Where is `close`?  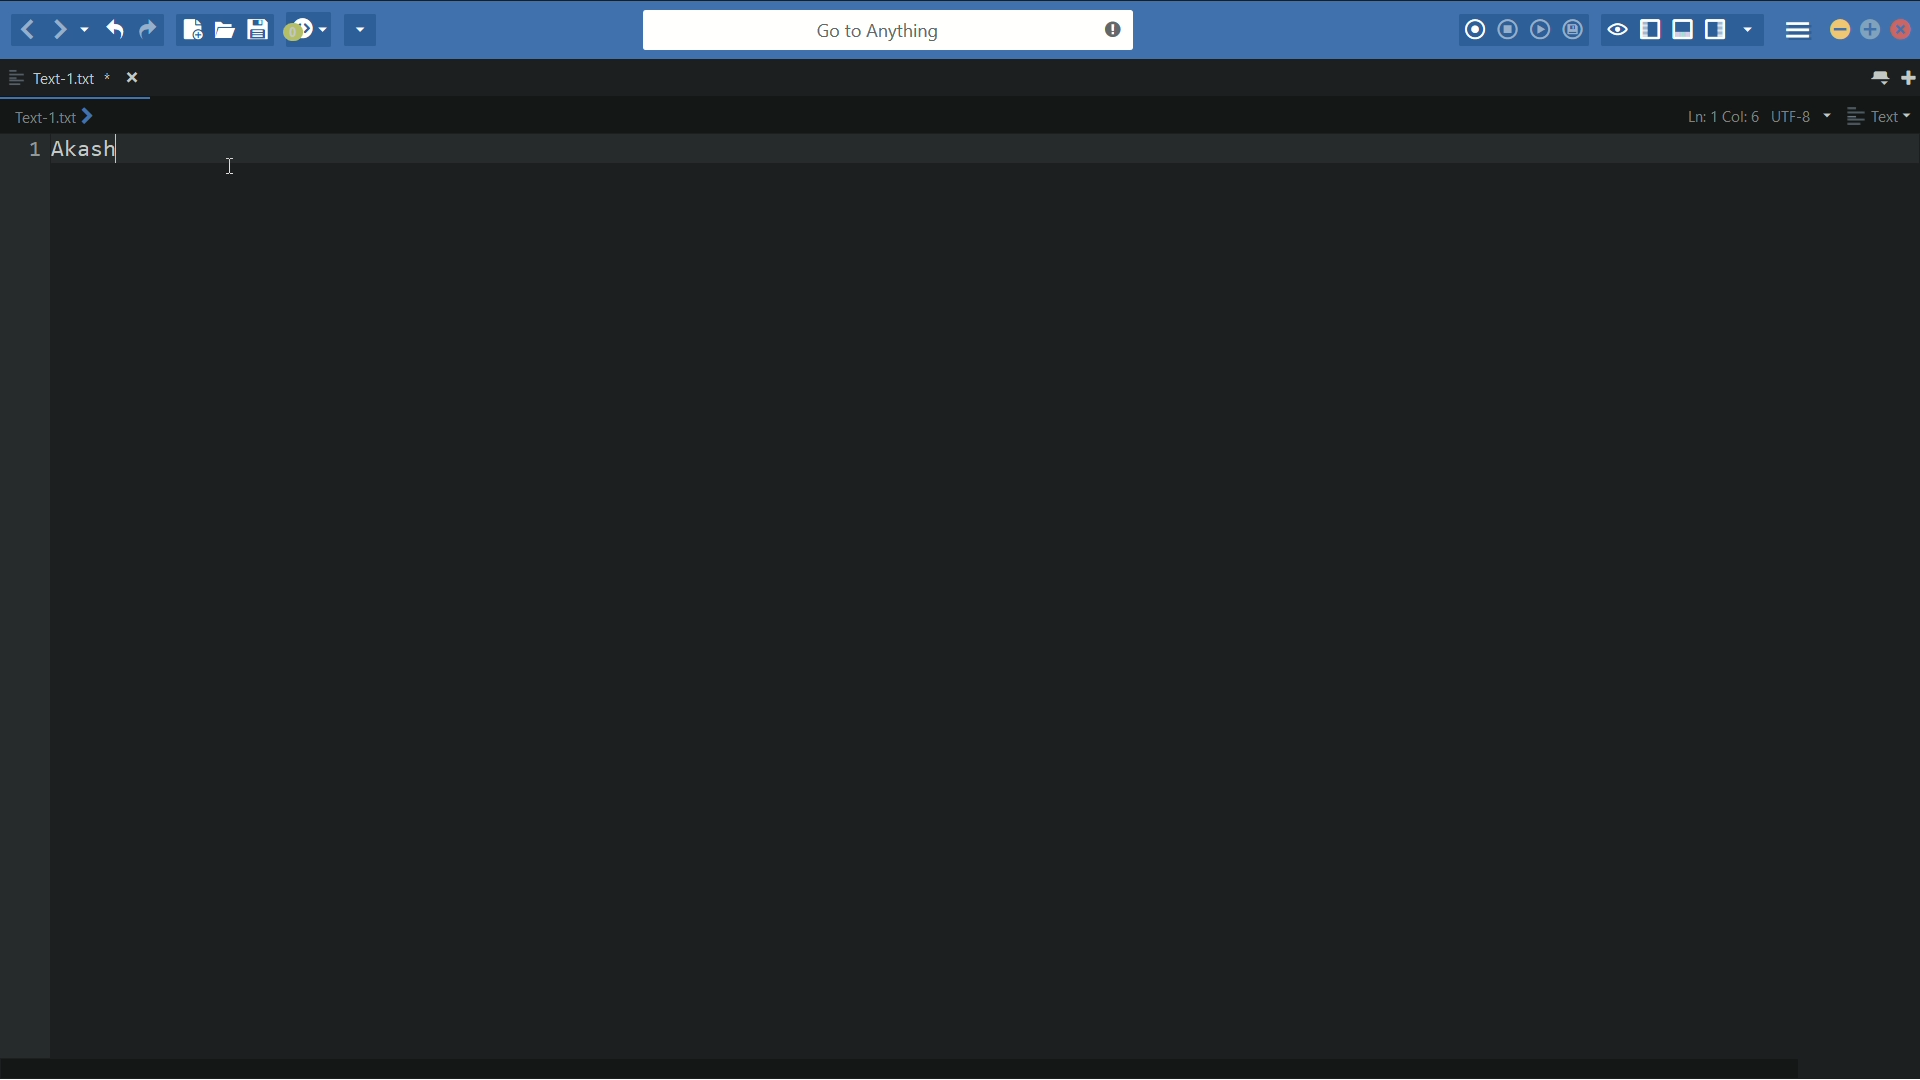
close is located at coordinates (132, 77).